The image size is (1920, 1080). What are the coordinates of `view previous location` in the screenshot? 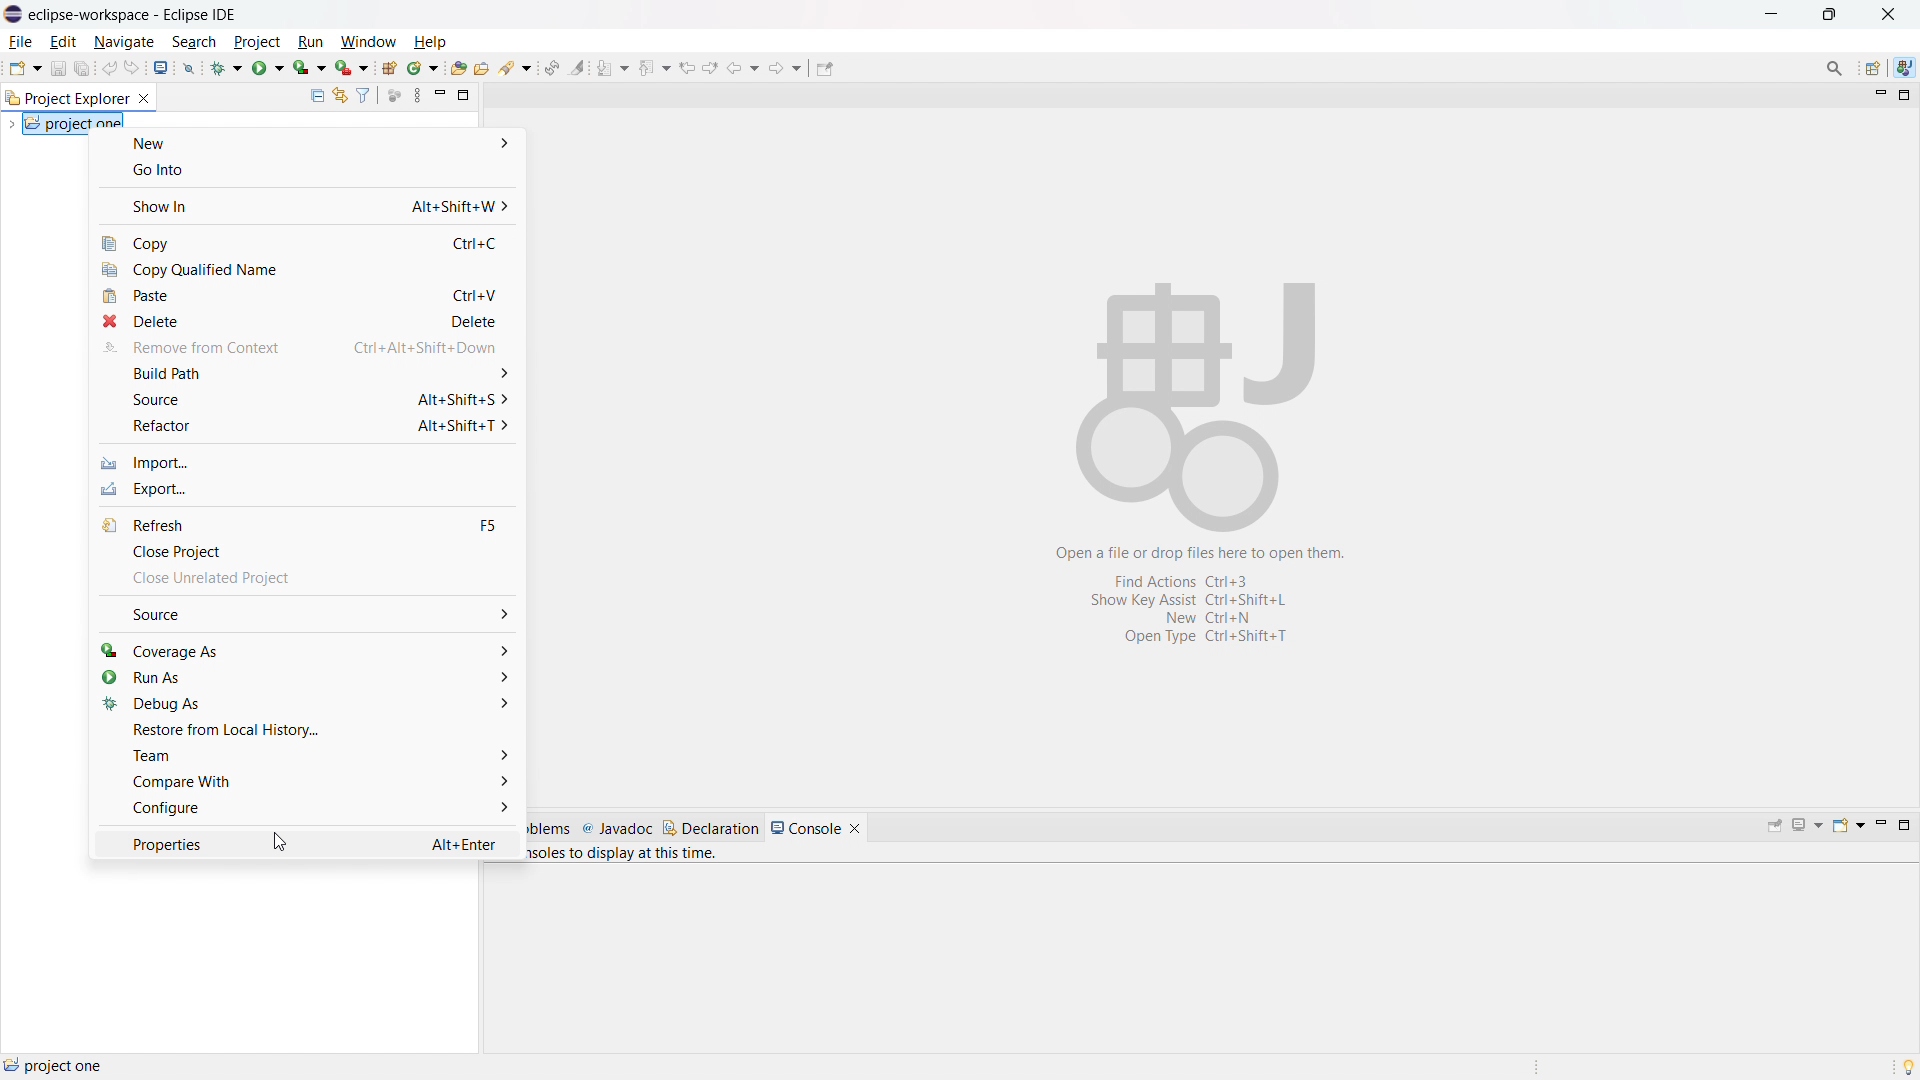 It's located at (687, 66).